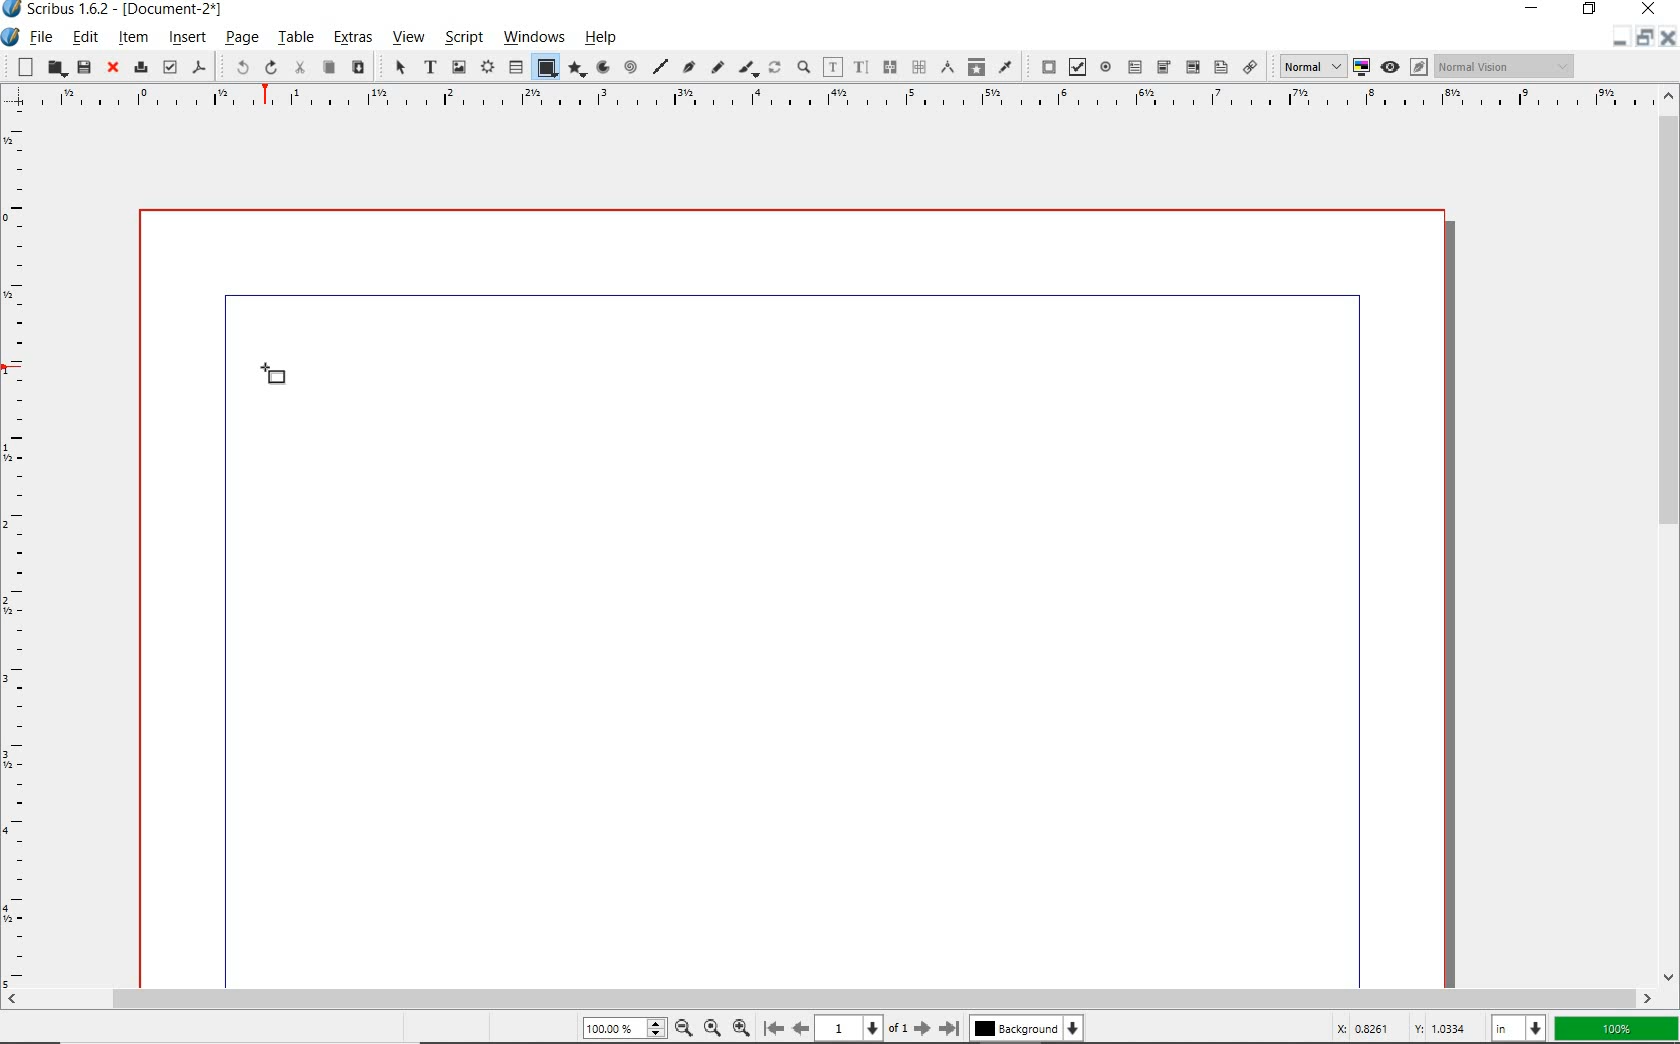  I want to click on zoom out, so click(741, 1026).